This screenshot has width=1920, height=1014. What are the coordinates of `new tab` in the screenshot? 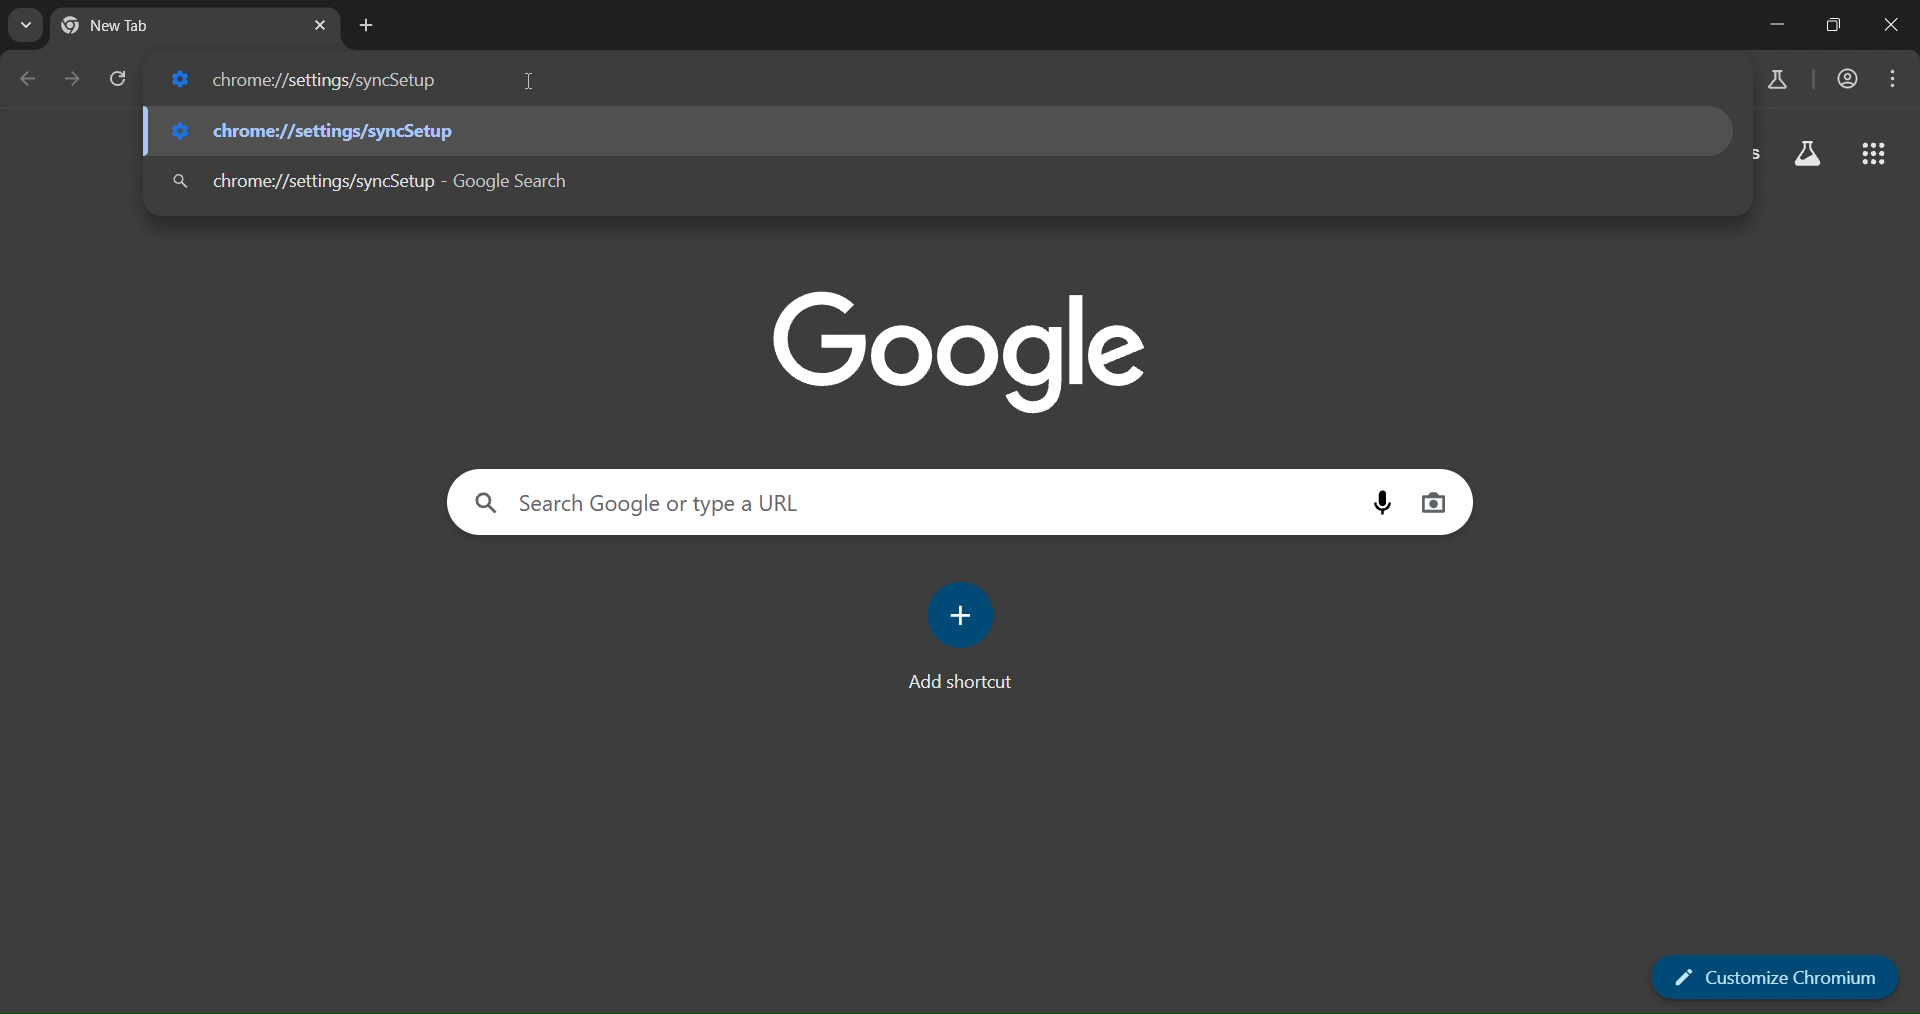 It's located at (370, 27).